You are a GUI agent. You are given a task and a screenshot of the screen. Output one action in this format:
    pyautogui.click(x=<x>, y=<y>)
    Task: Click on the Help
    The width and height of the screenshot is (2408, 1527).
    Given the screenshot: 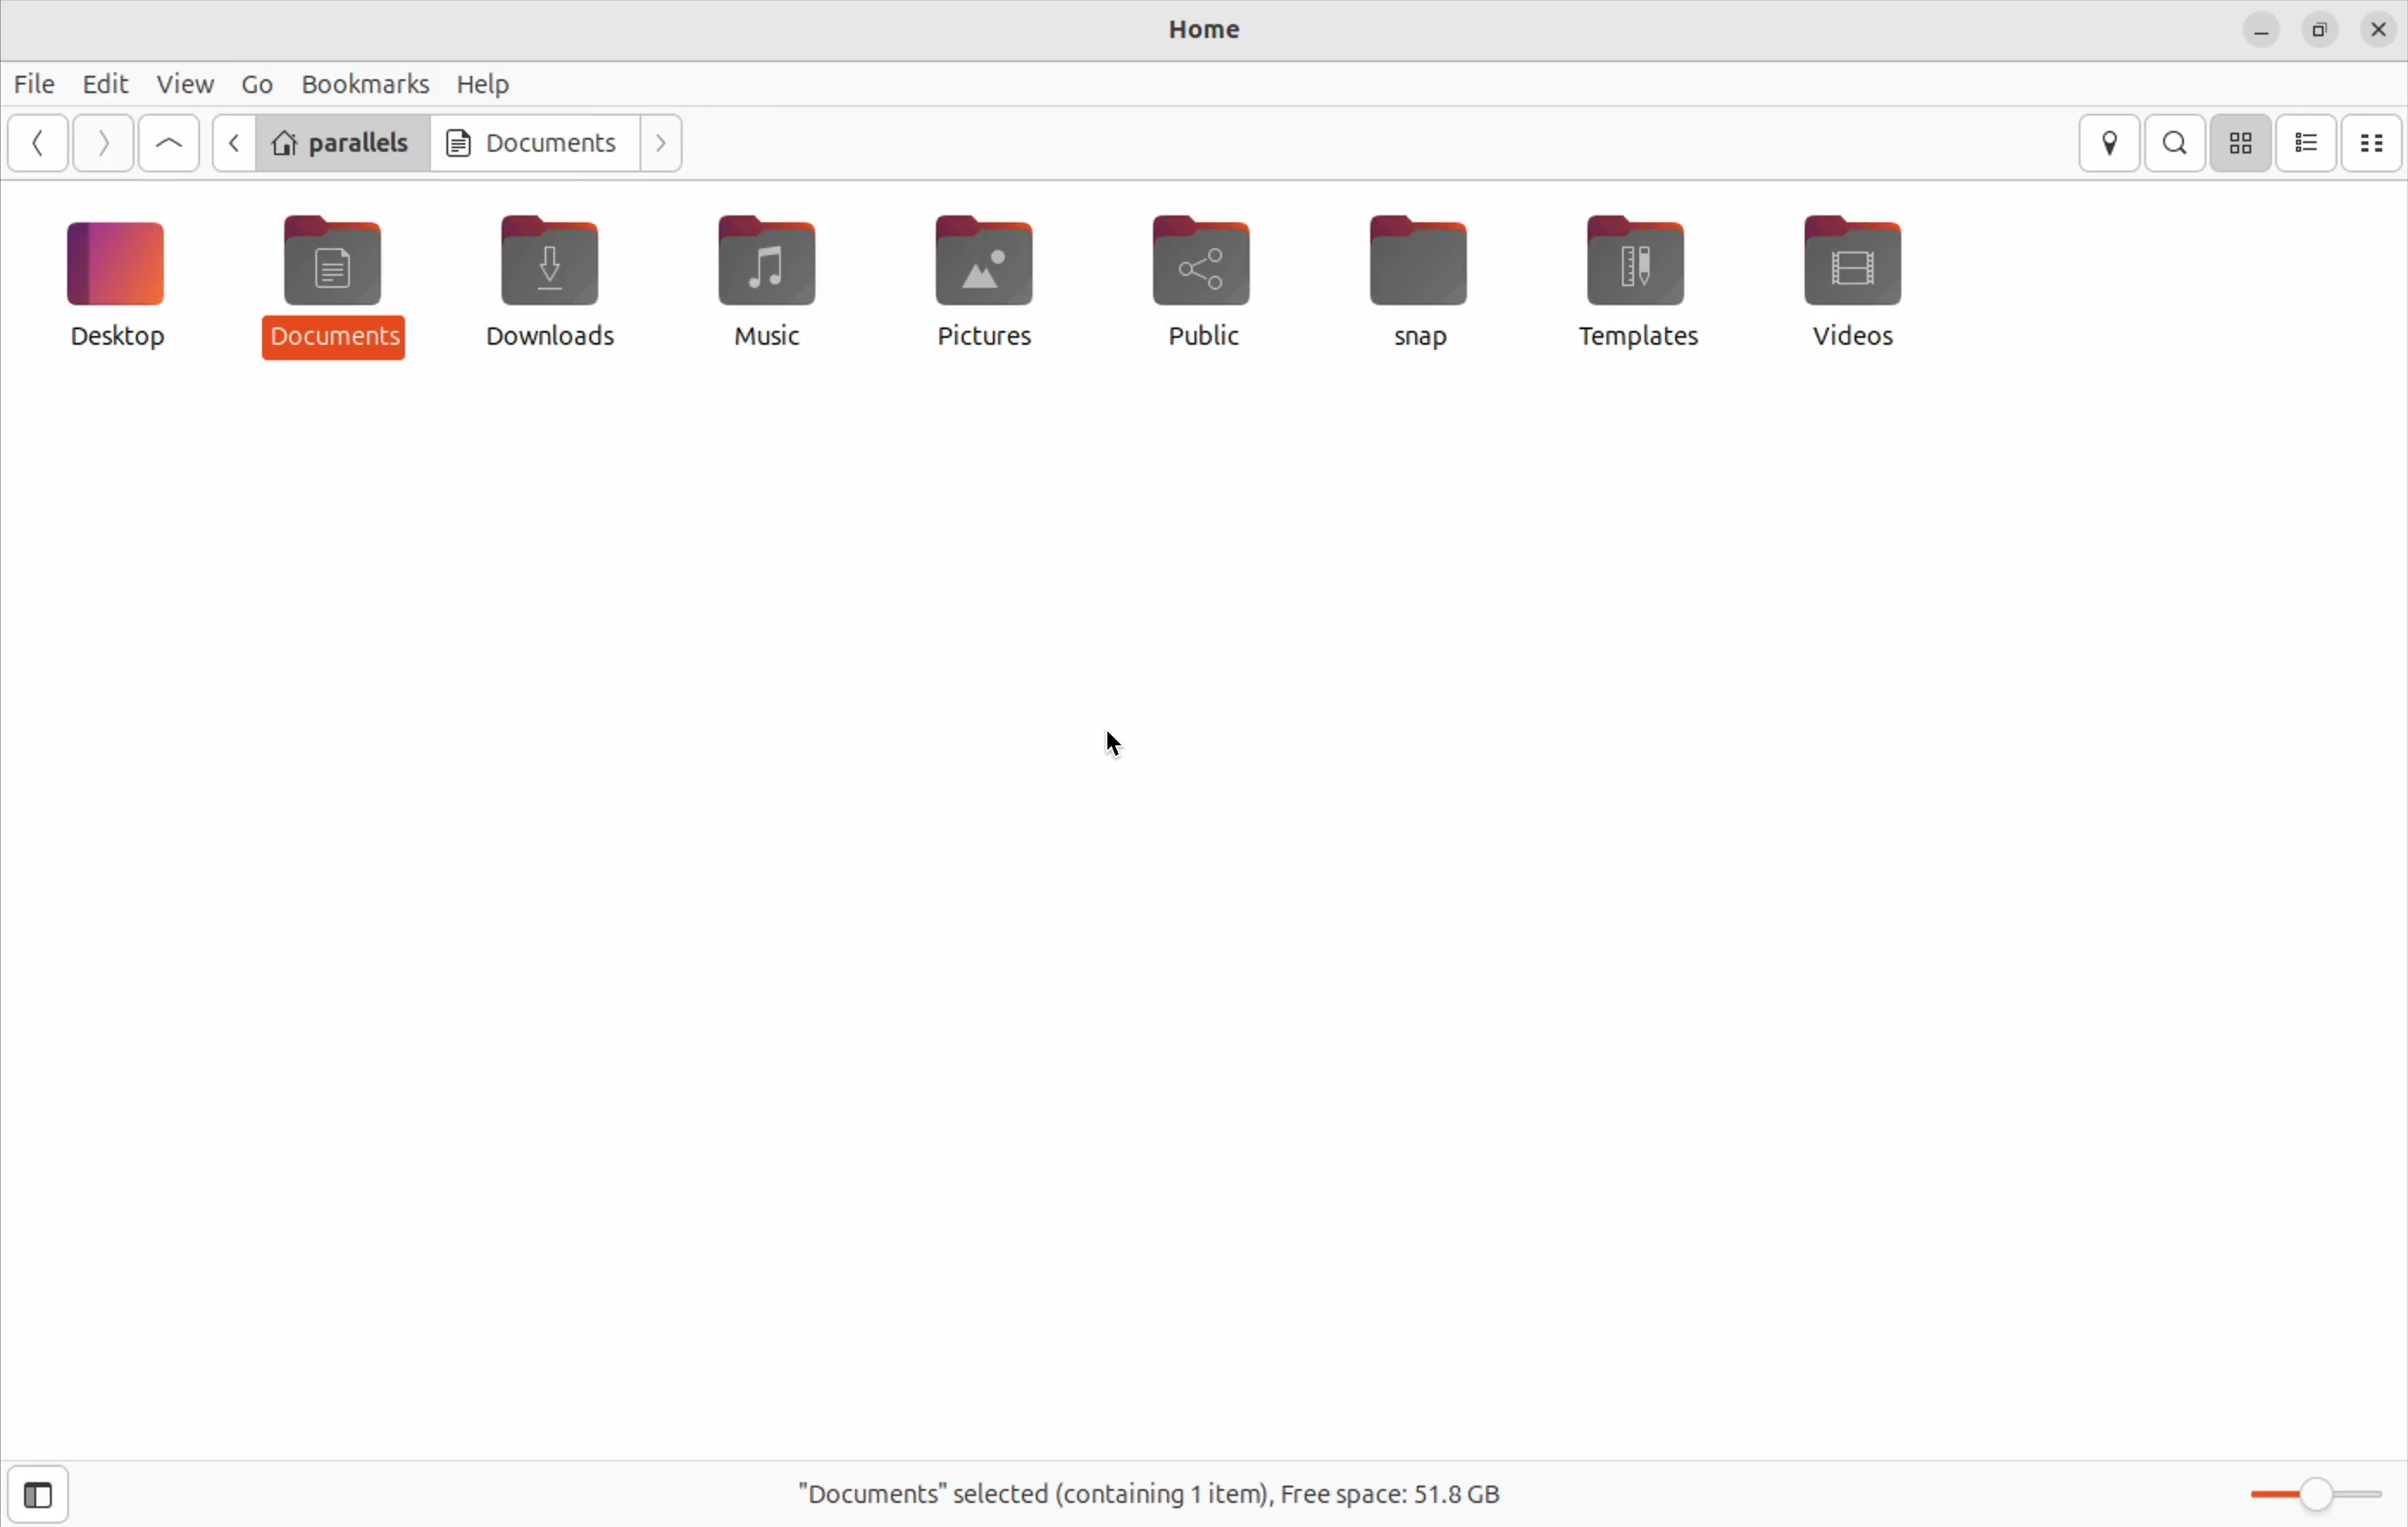 What is the action you would take?
    pyautogui.click(x=490, y=86)
    